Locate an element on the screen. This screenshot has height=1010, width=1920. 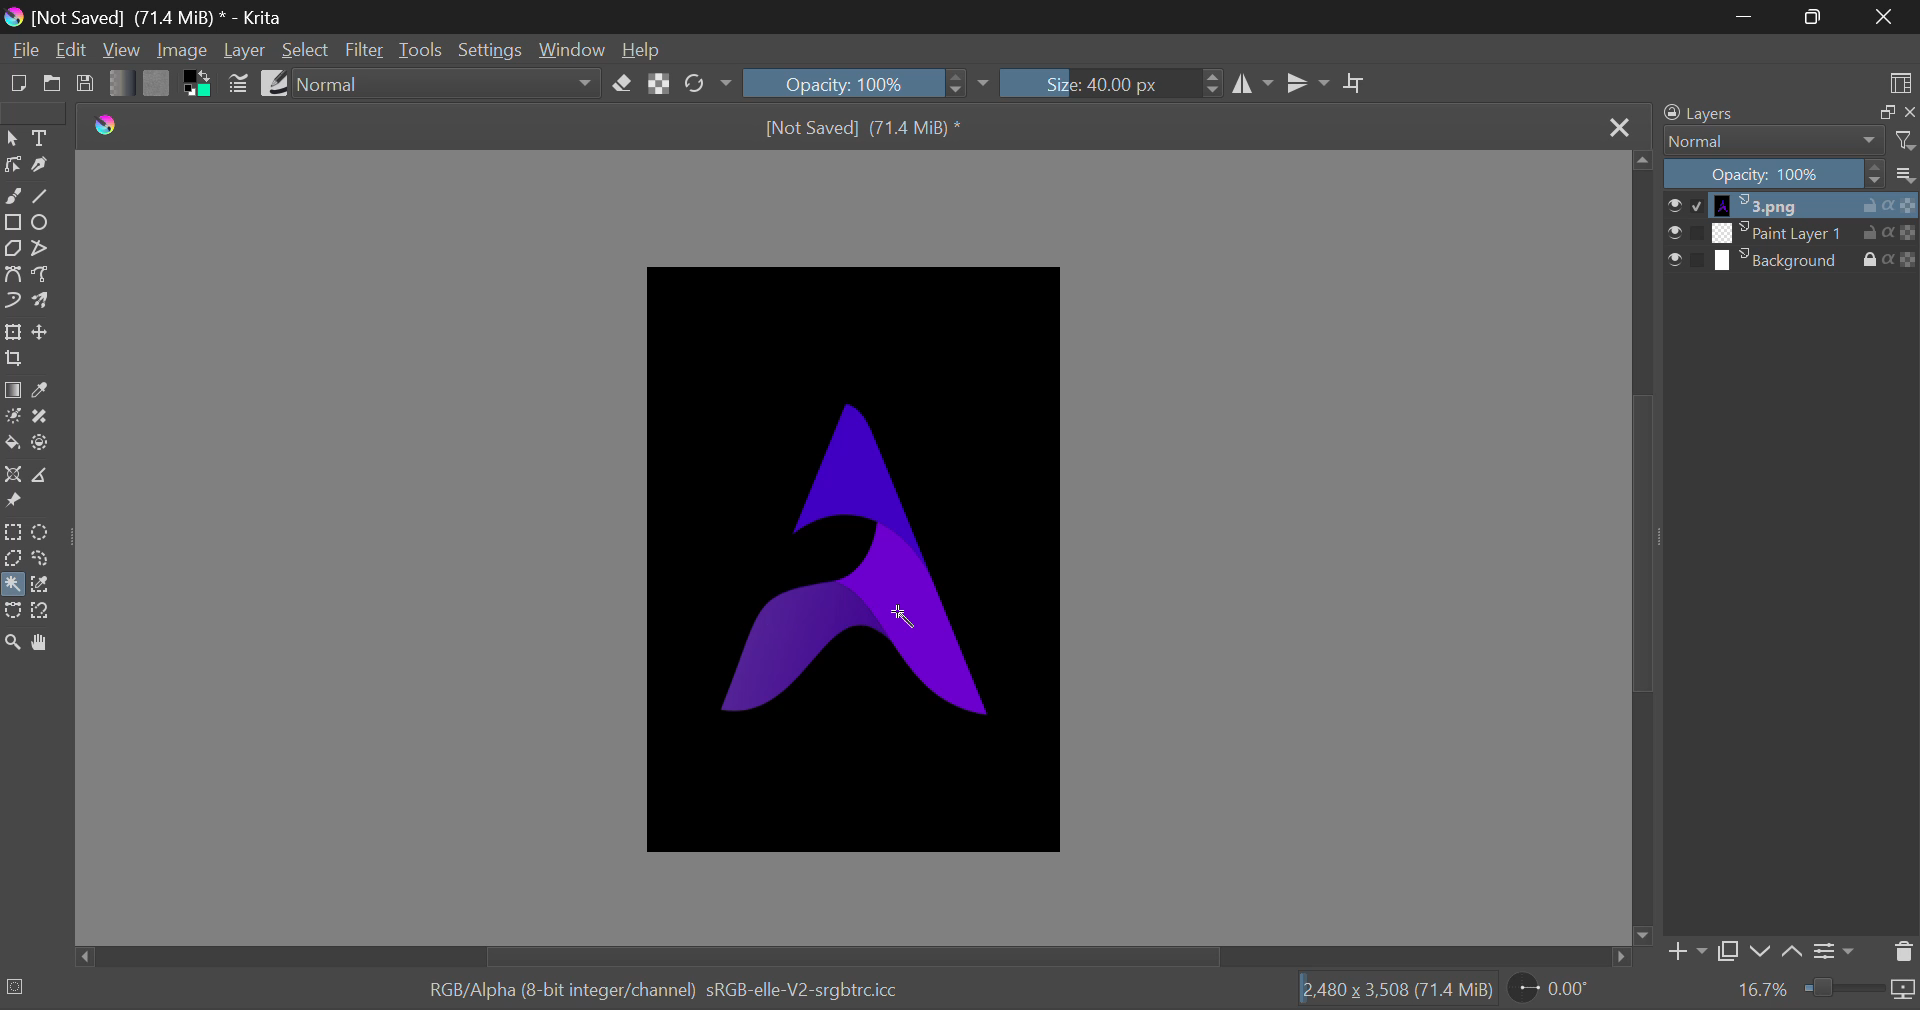
Colors in use is located at coordinates (199, 84).